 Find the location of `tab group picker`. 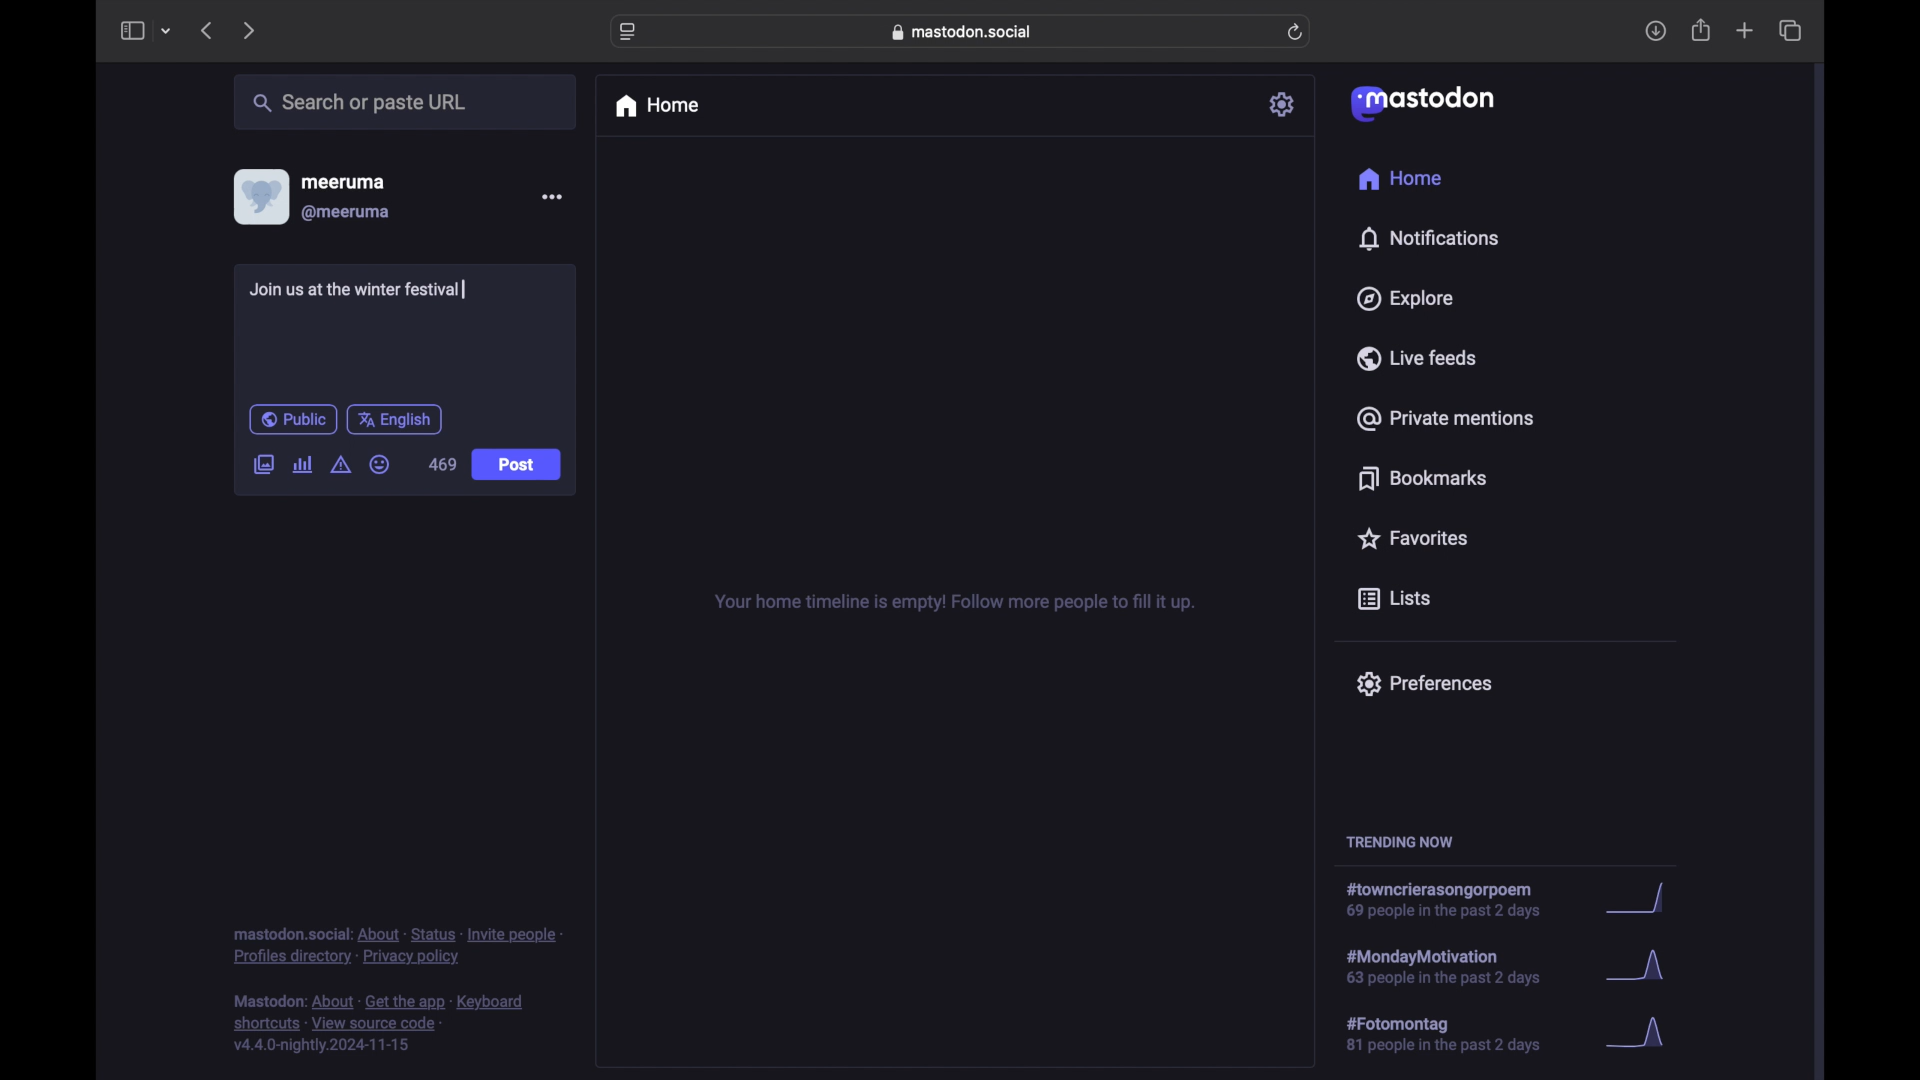

tab group picker is located at coordinates (166, 32).